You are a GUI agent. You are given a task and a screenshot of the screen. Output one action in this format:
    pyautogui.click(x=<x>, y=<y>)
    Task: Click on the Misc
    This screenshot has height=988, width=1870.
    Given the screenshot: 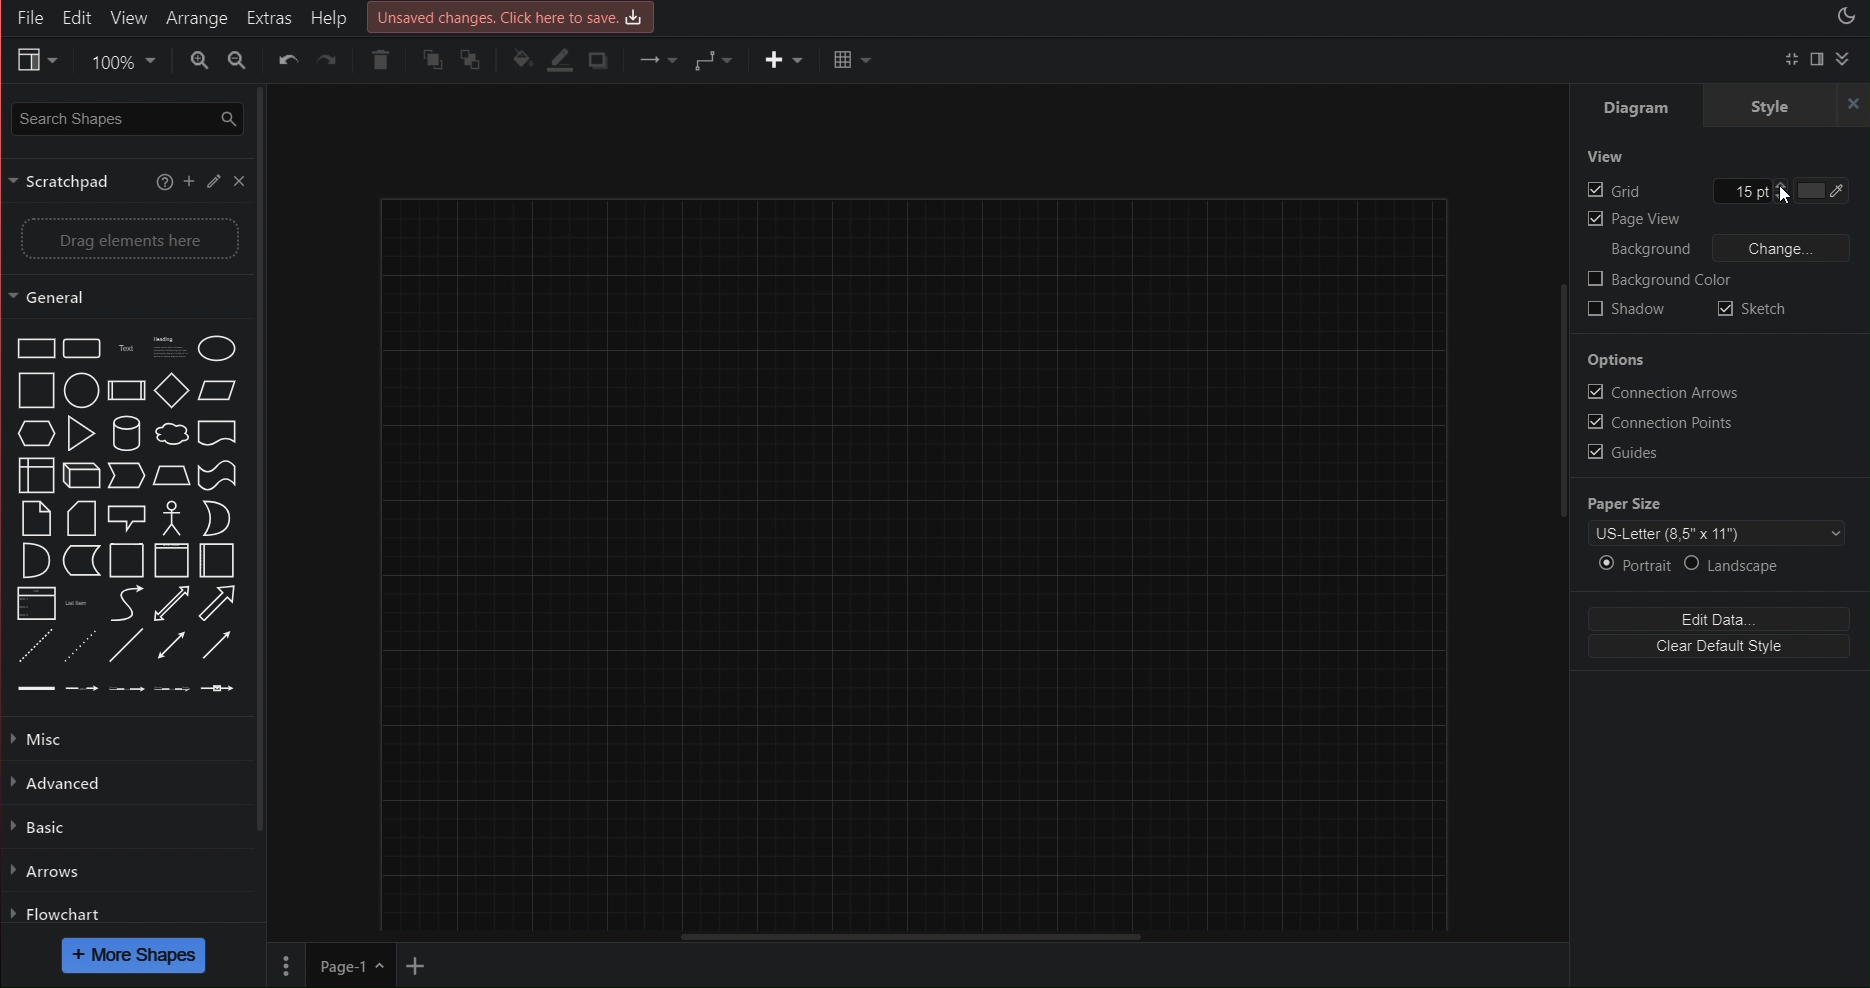 What is the action you would take?
    pyautogui.click(x=57, y=739)
    